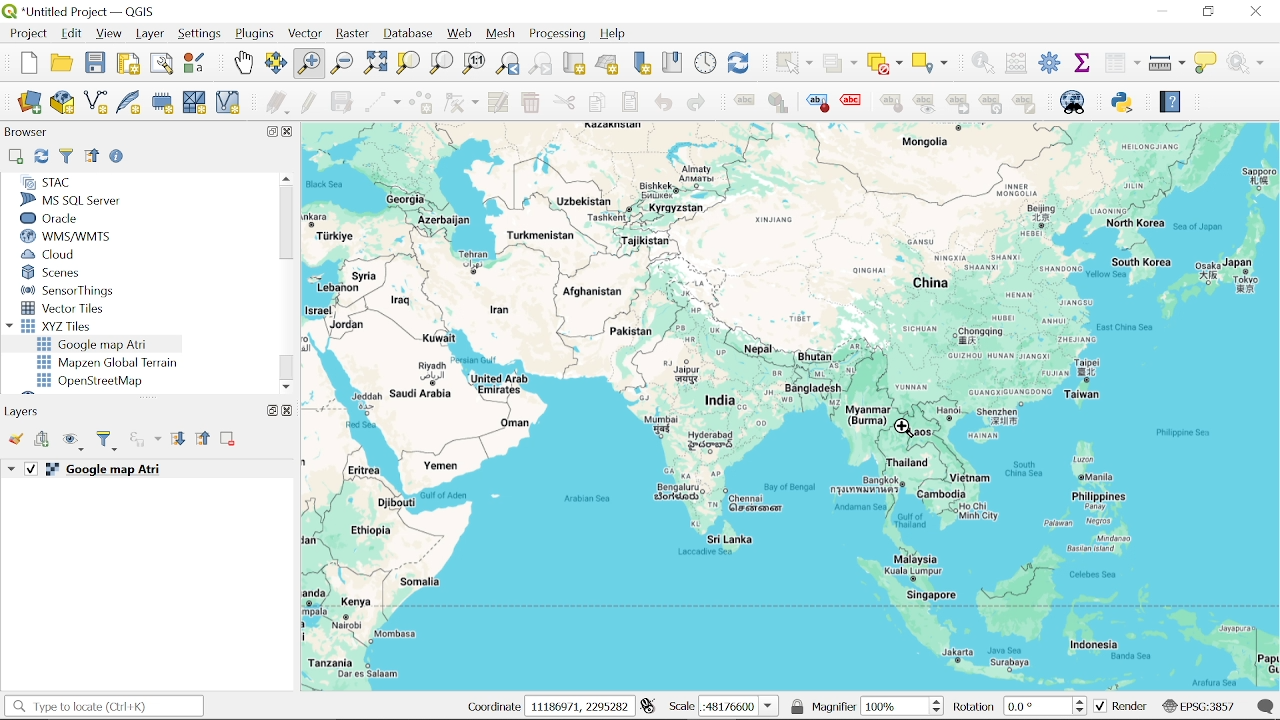 The width and height of the screenshot is (1280, 720). Describe the element at coordinates (894, 106) in the screenshot. I see `Pin/unpin label and diagrams` at that location.